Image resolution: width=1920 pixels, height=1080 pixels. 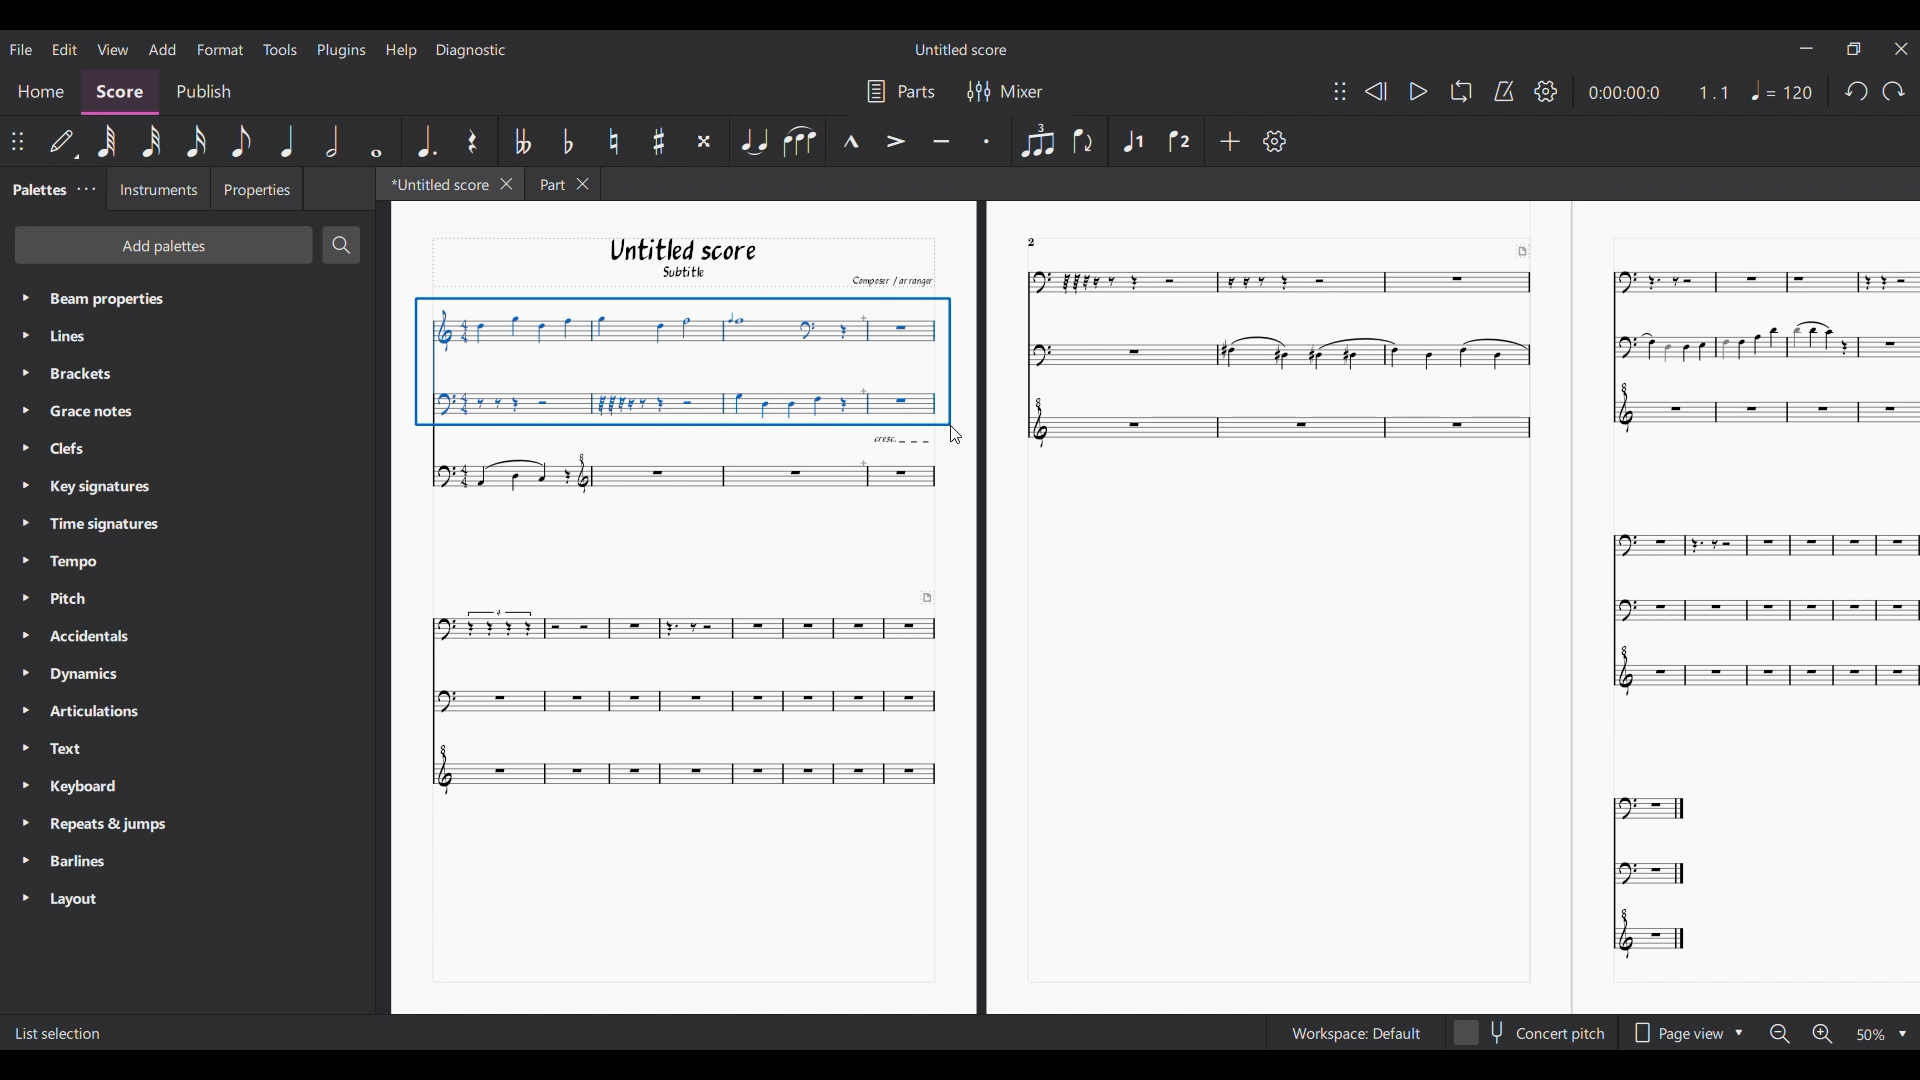 What do you see at coordinates (1022, 91) in the screenshot?
I see `Mixer settings` at bounding box center [1022, 91].